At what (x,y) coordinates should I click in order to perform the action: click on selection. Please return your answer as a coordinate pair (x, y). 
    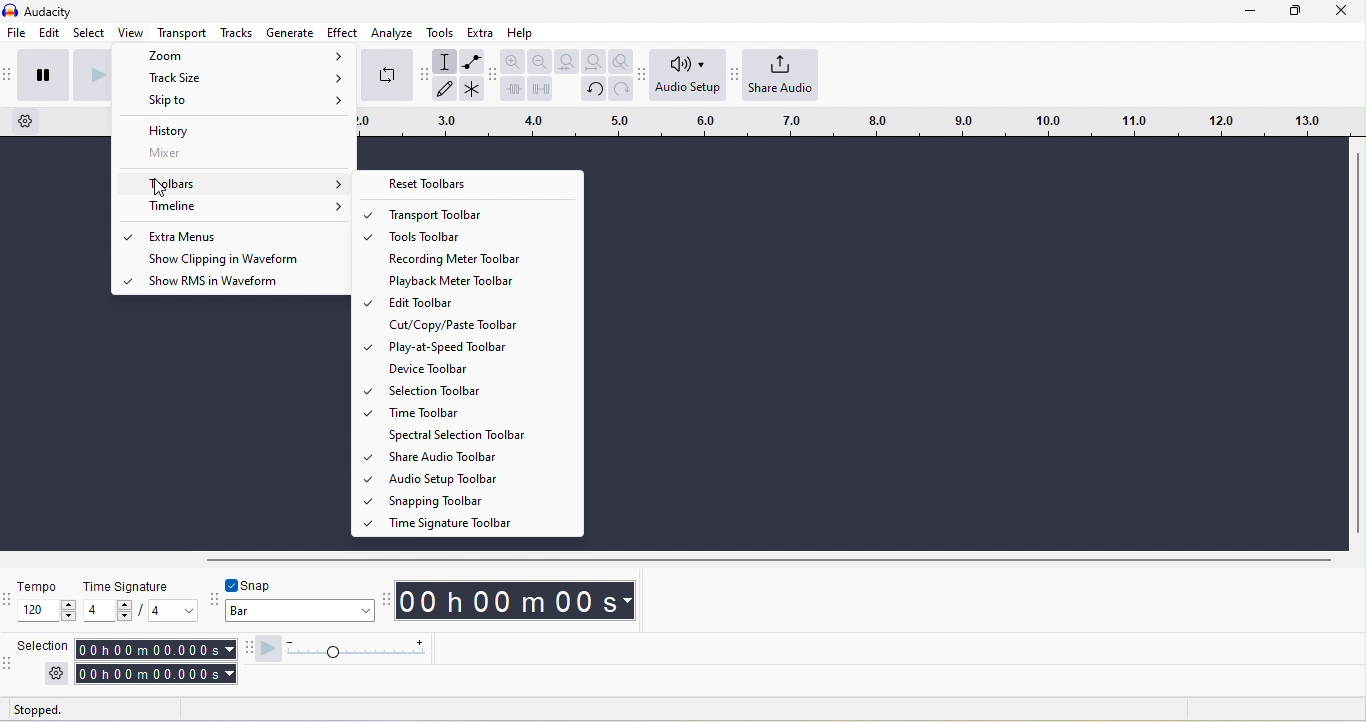
    Looking at the image, I should click on (44, 645).